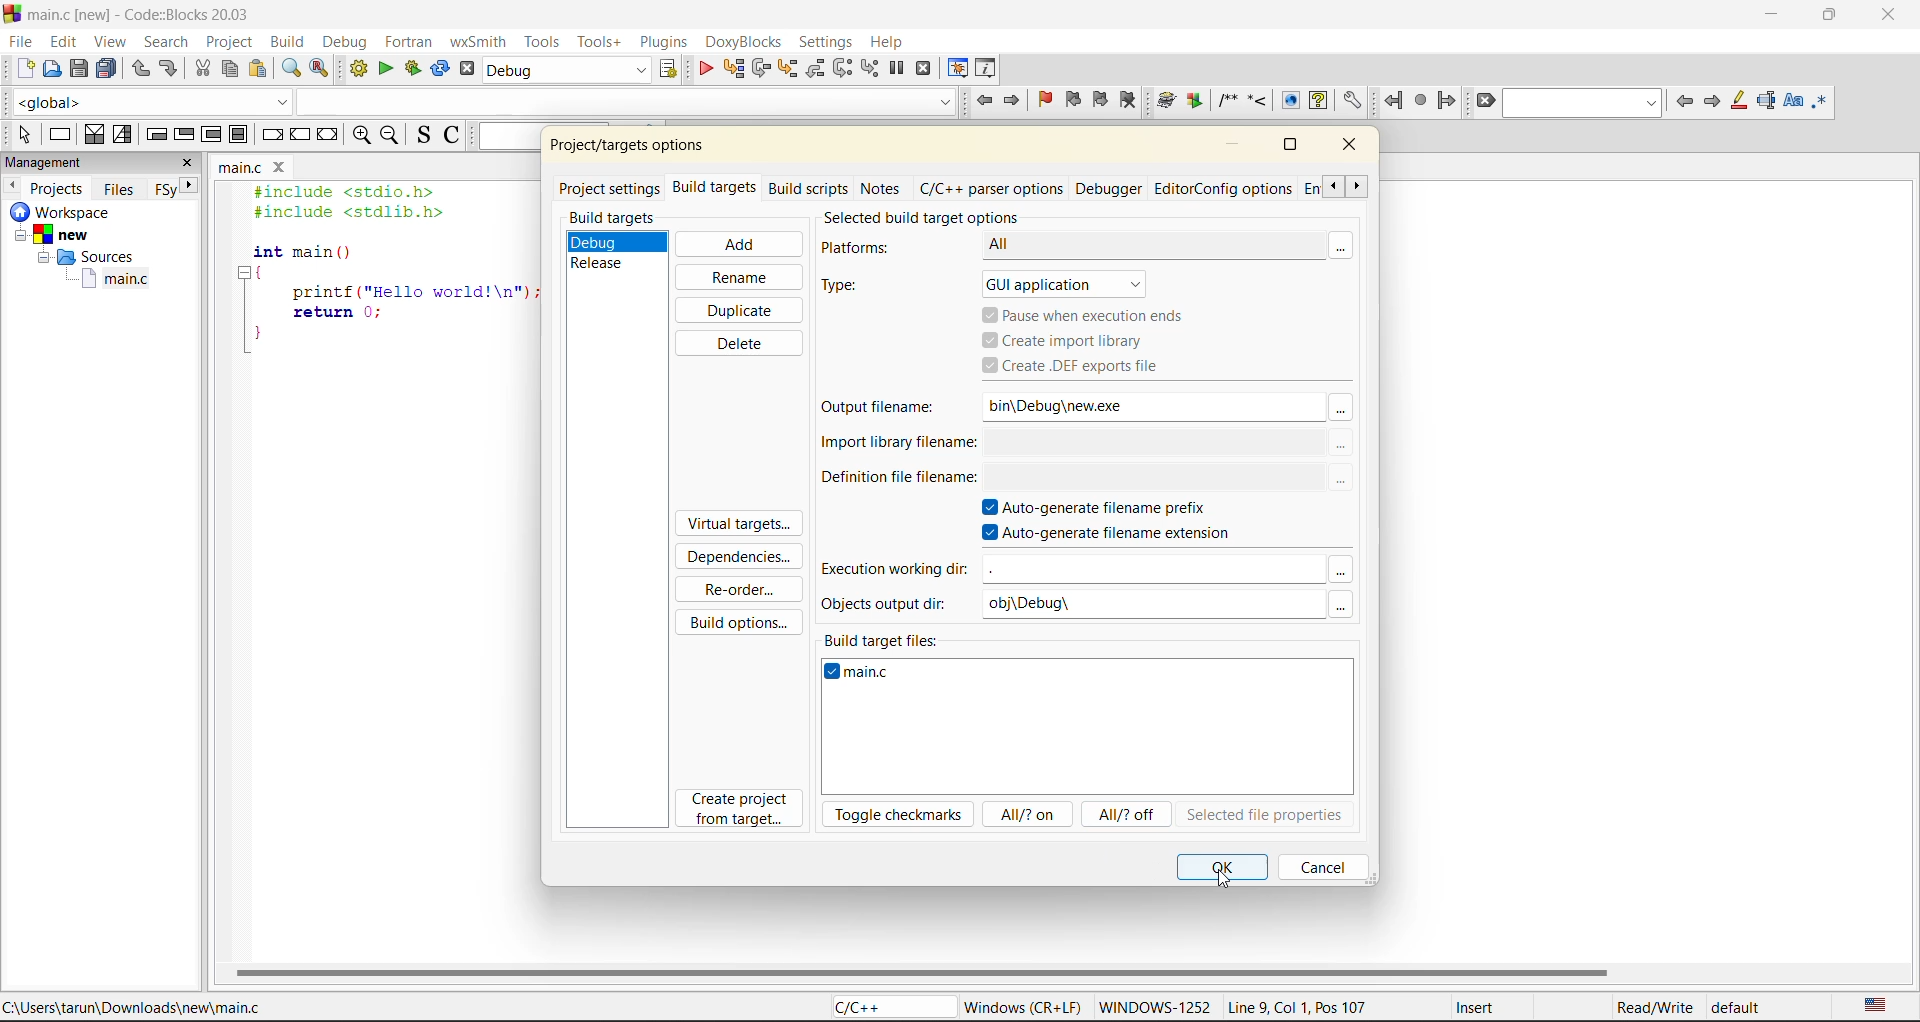 This screenshot has width=1920, height=1022. I want to click on search, so click(1583, 104).